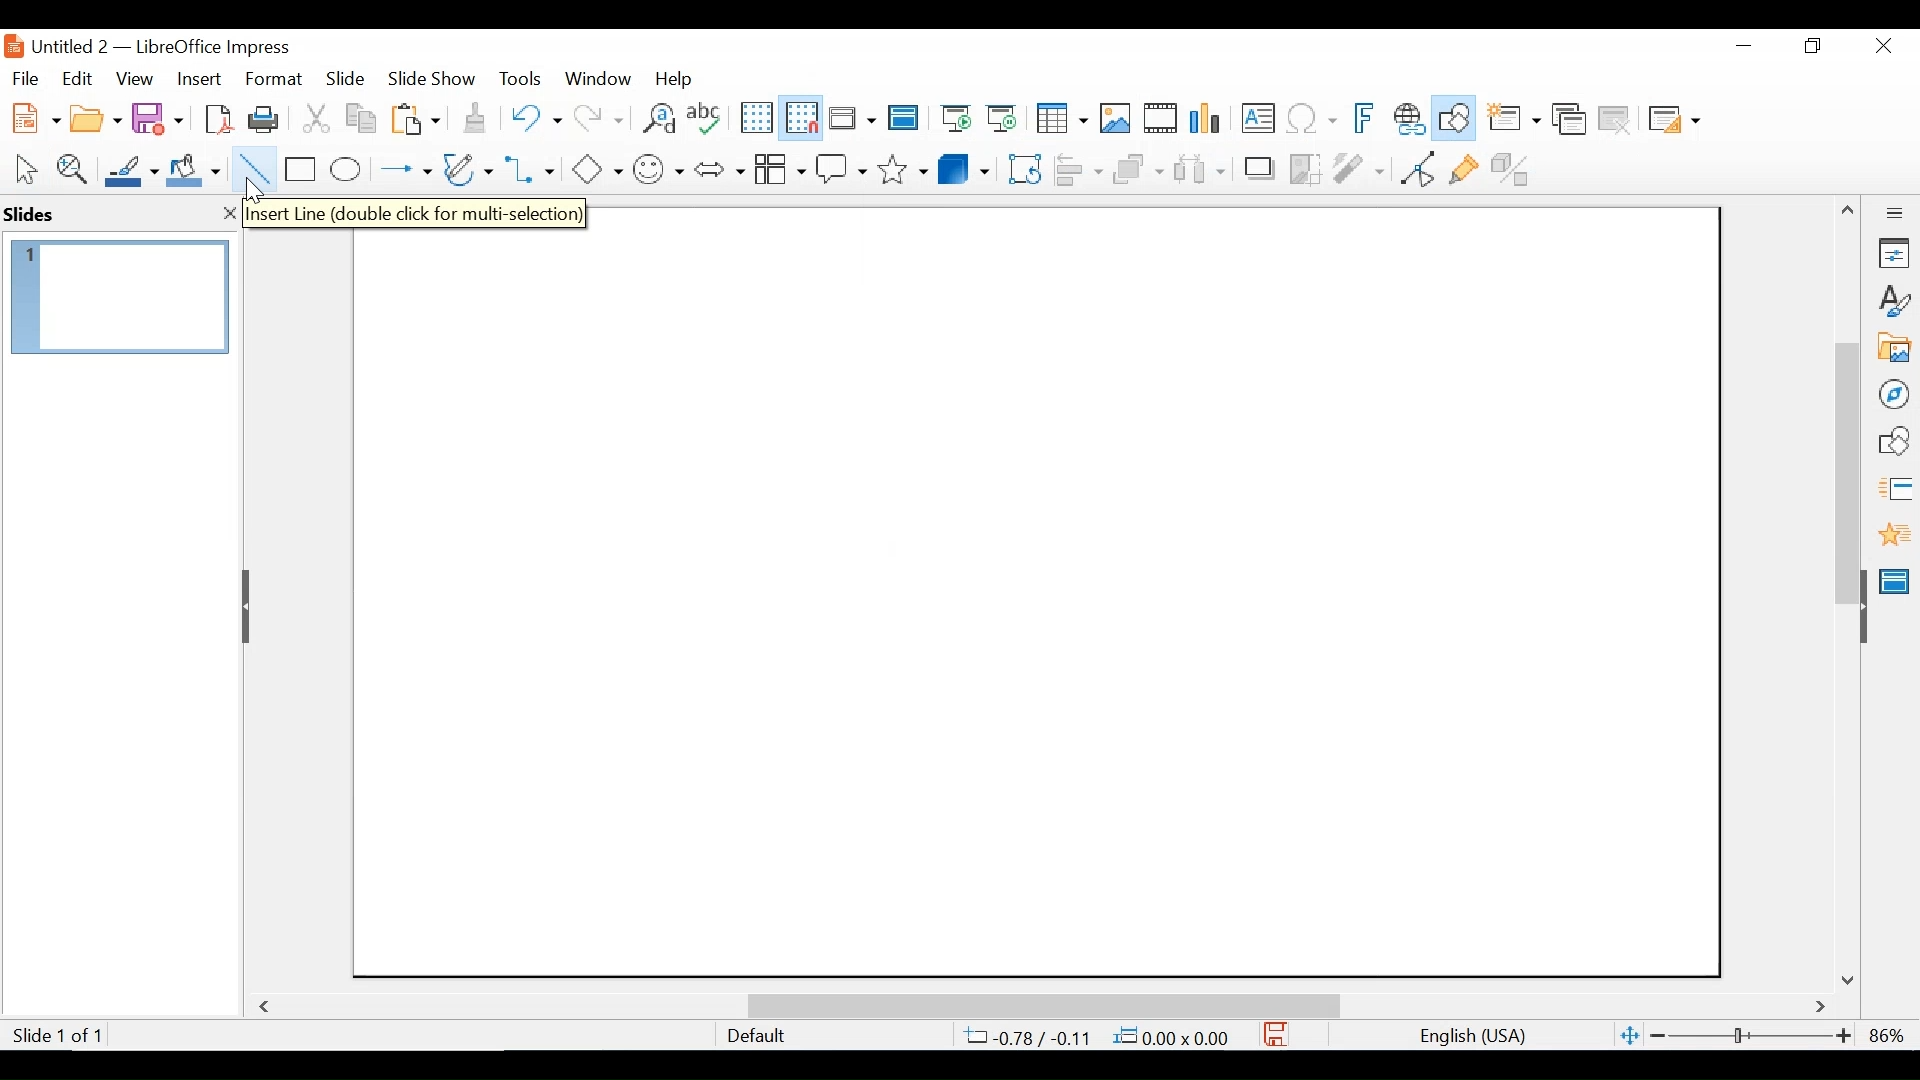 This screenshot has width=1920, height=1080. Describe the element at coordinates (1893, 349) in the screenshot. I see `Galler` at that location.